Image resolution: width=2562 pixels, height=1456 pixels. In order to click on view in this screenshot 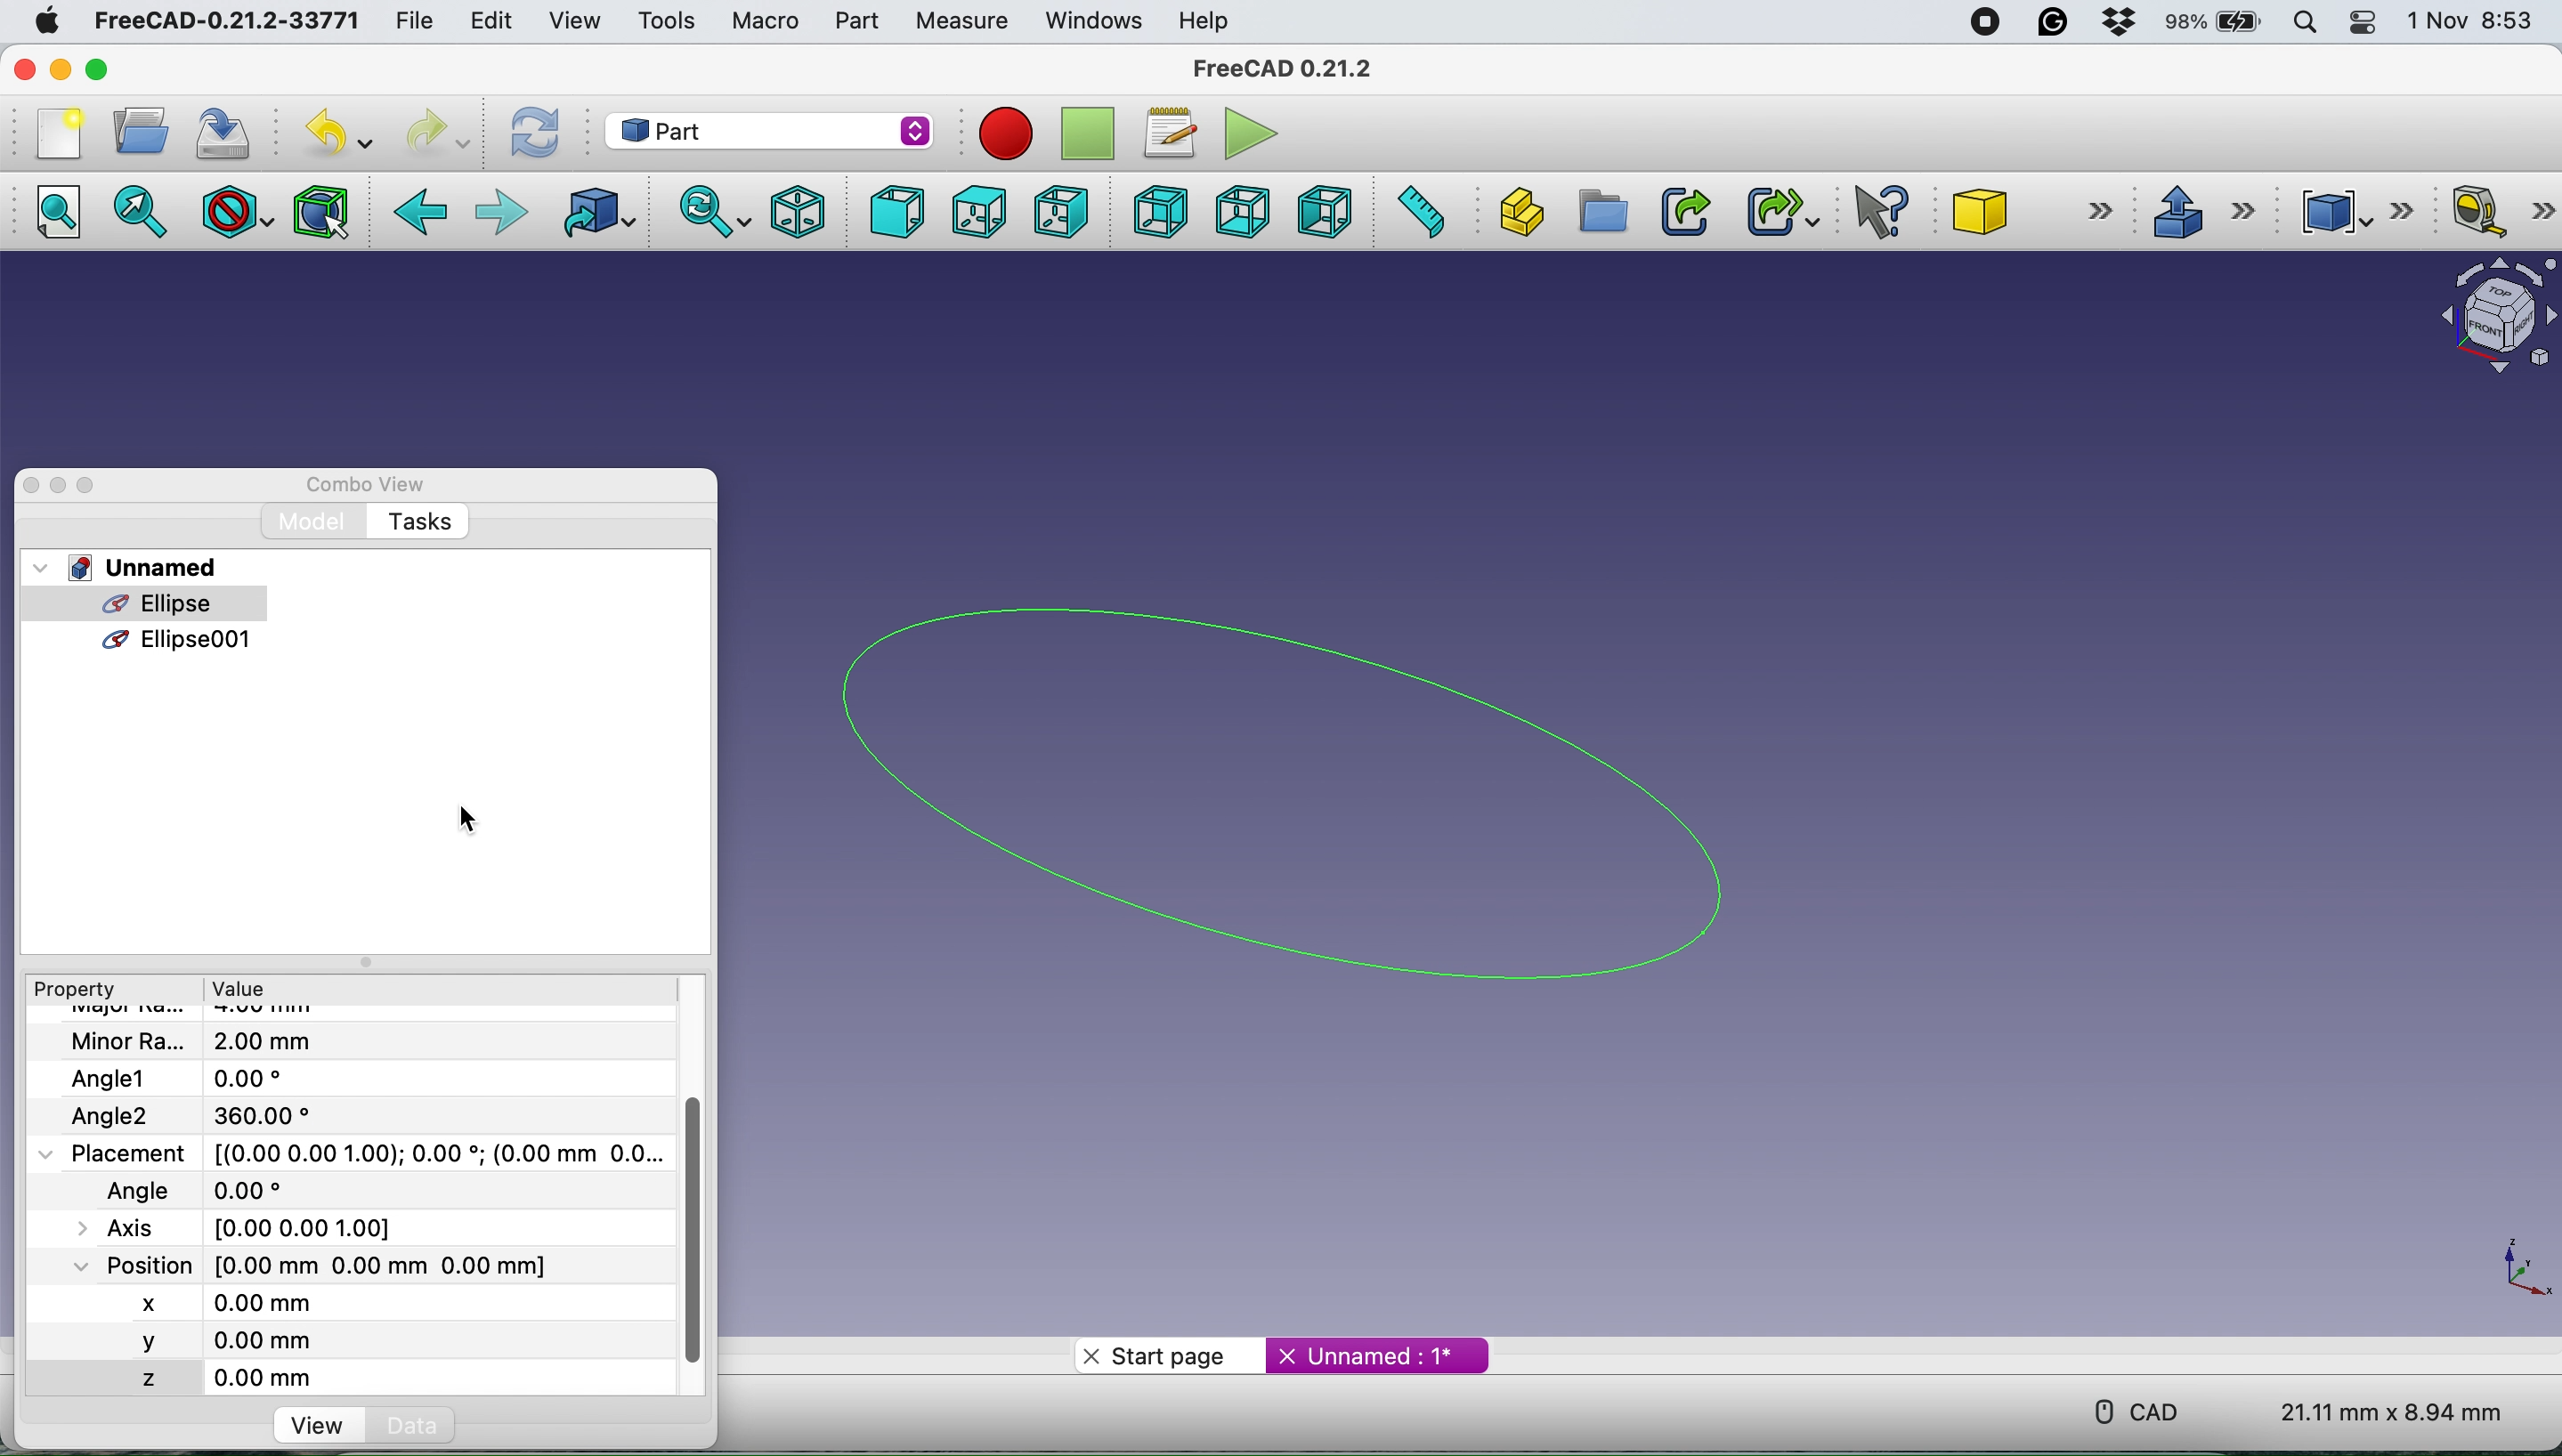, I will do `click(326, 1427)`.